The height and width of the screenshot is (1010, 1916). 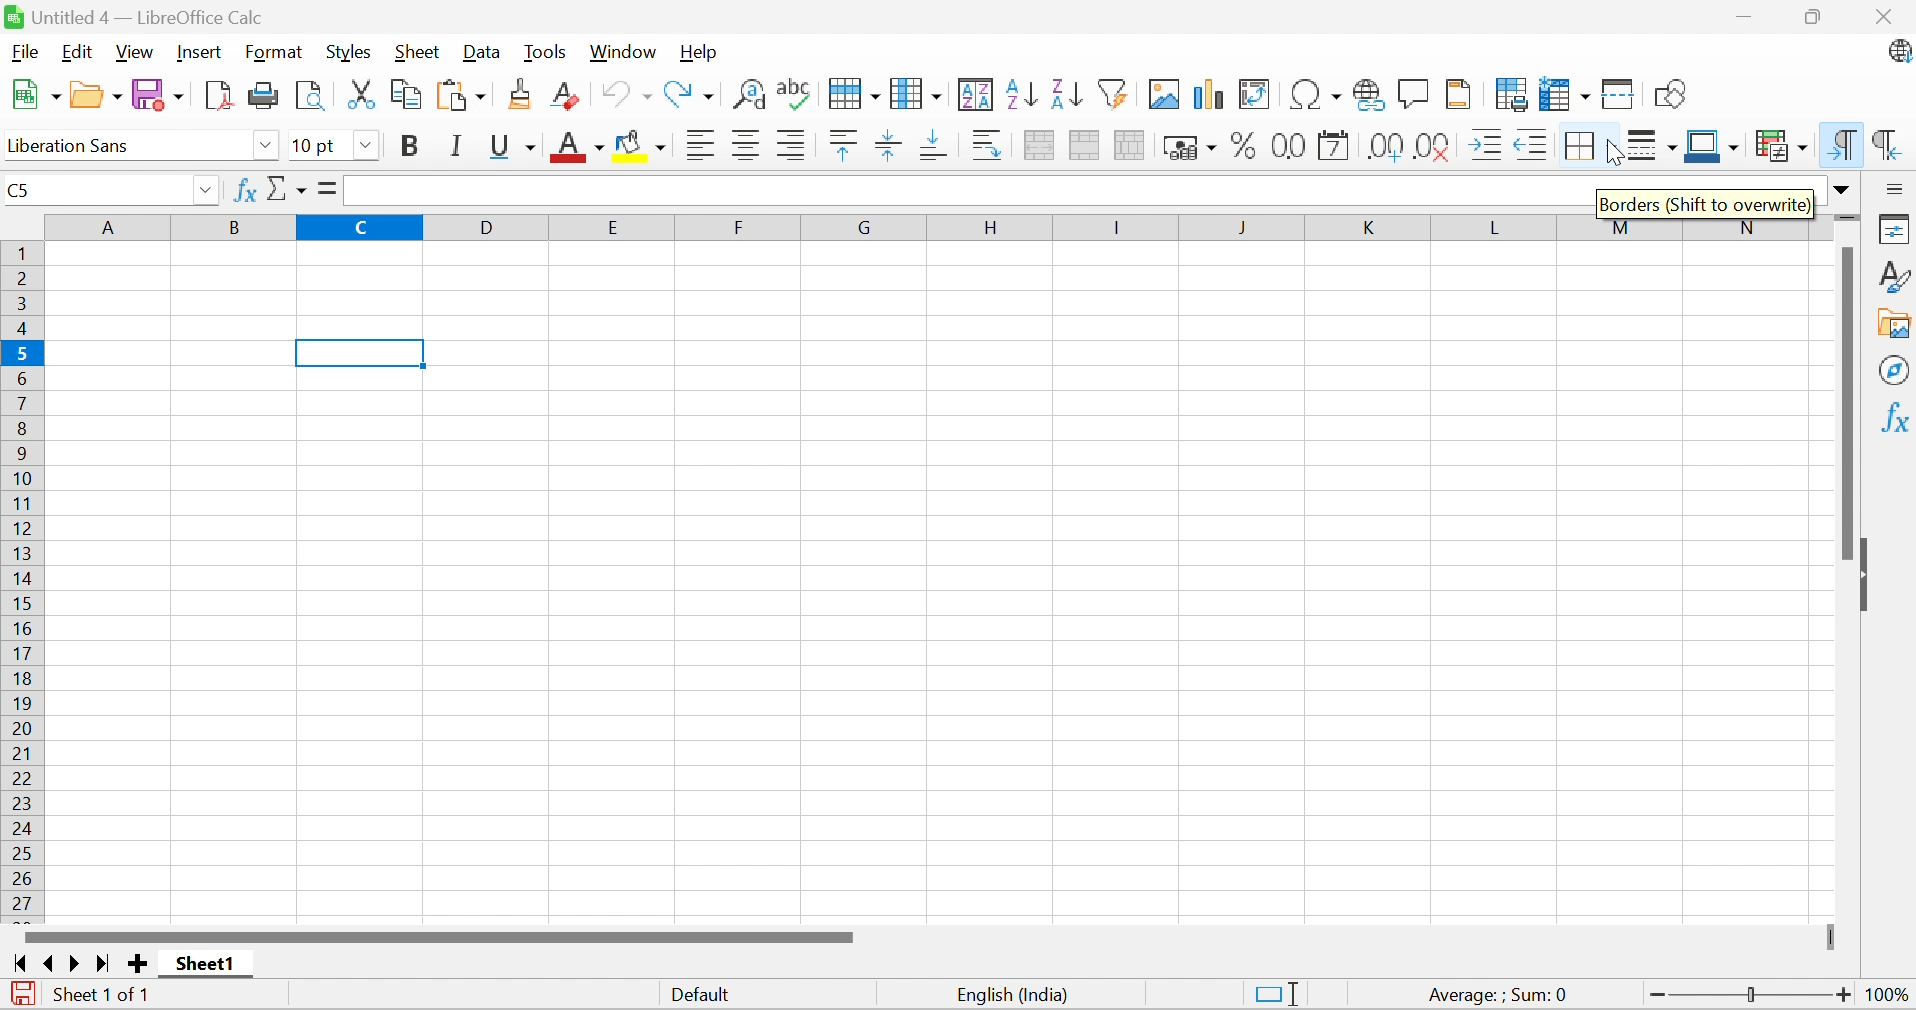 What do you see at coordinates (989, 146) in the screenshot?
I see `Wrap text` at bounding box center [989, 146].